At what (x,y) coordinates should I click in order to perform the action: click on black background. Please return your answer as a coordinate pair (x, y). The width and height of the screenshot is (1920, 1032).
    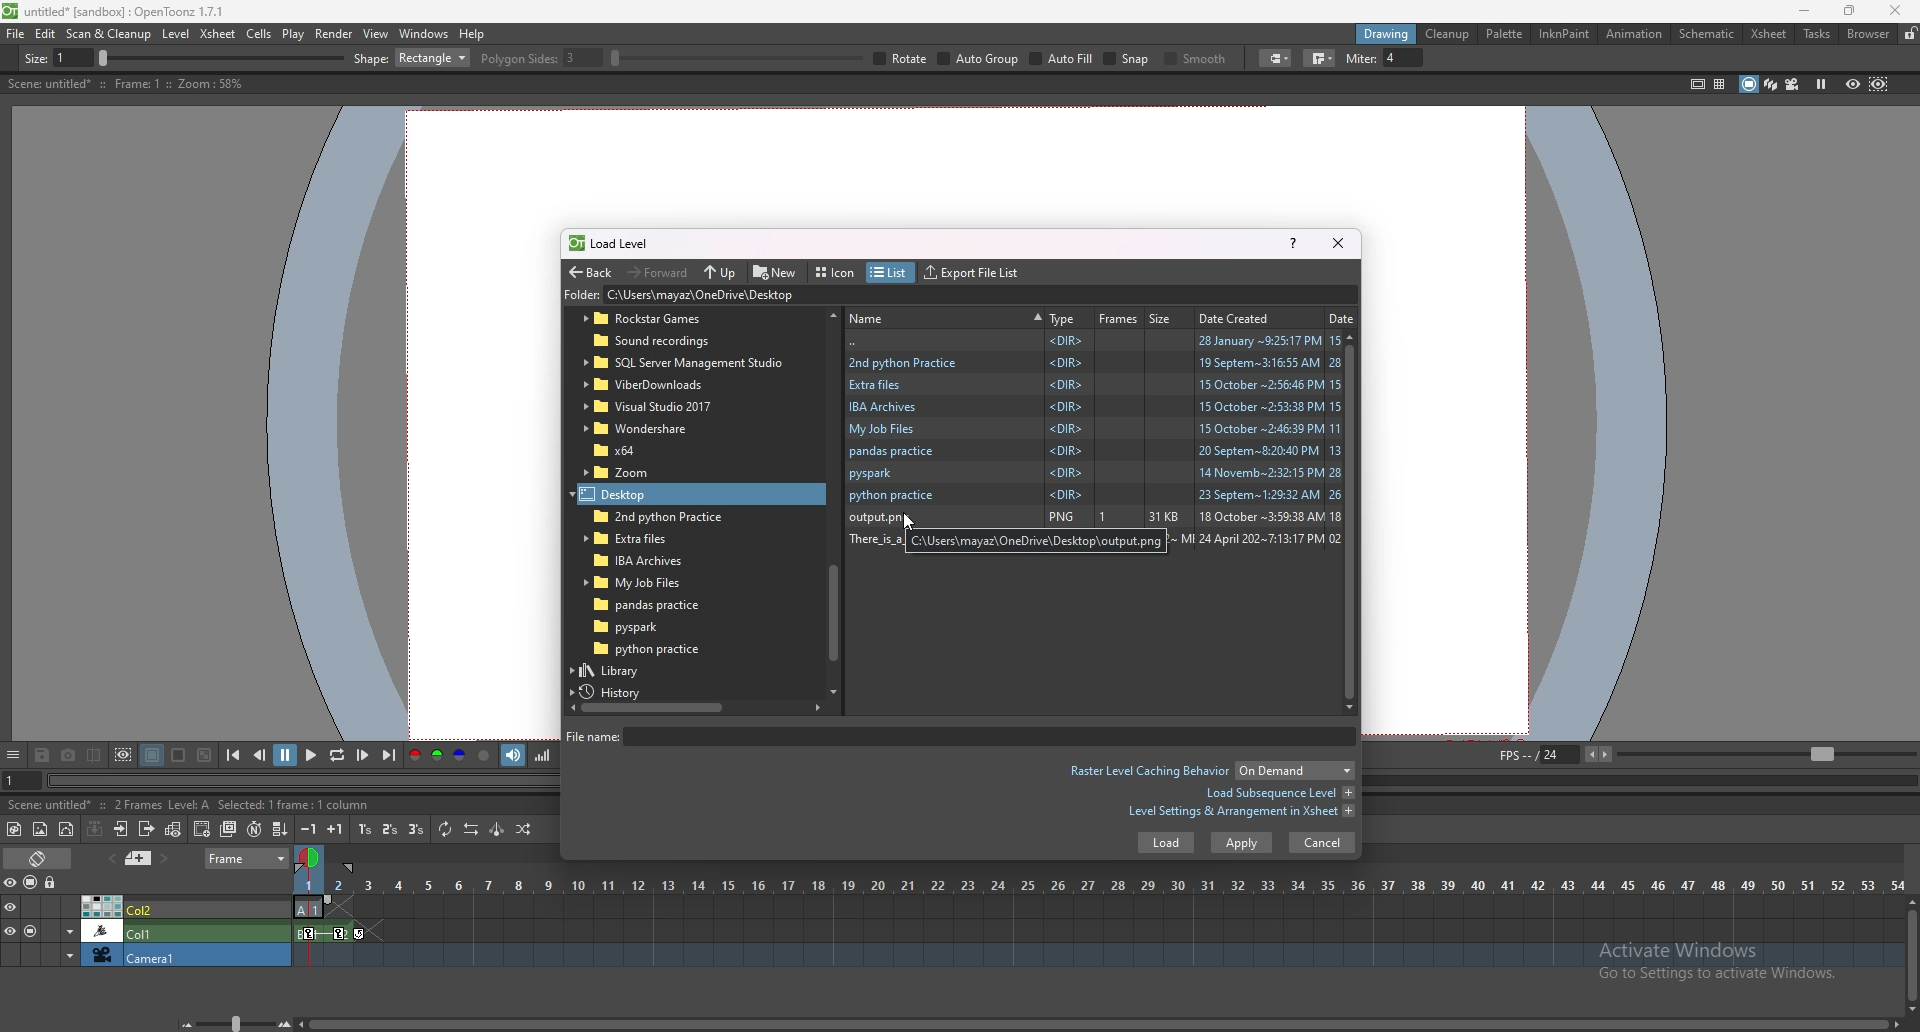
    Looking at the image, I should click on (152, 755).